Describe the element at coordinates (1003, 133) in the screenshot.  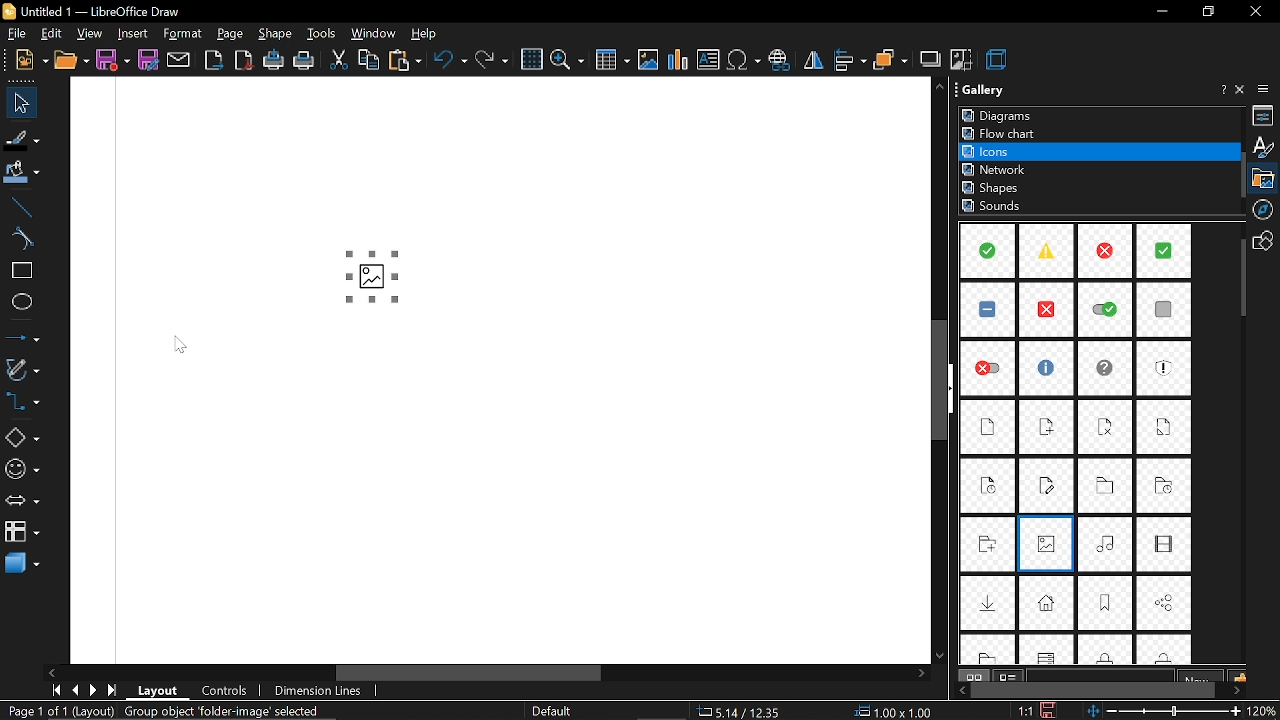
I see `flowchrat` at that location.